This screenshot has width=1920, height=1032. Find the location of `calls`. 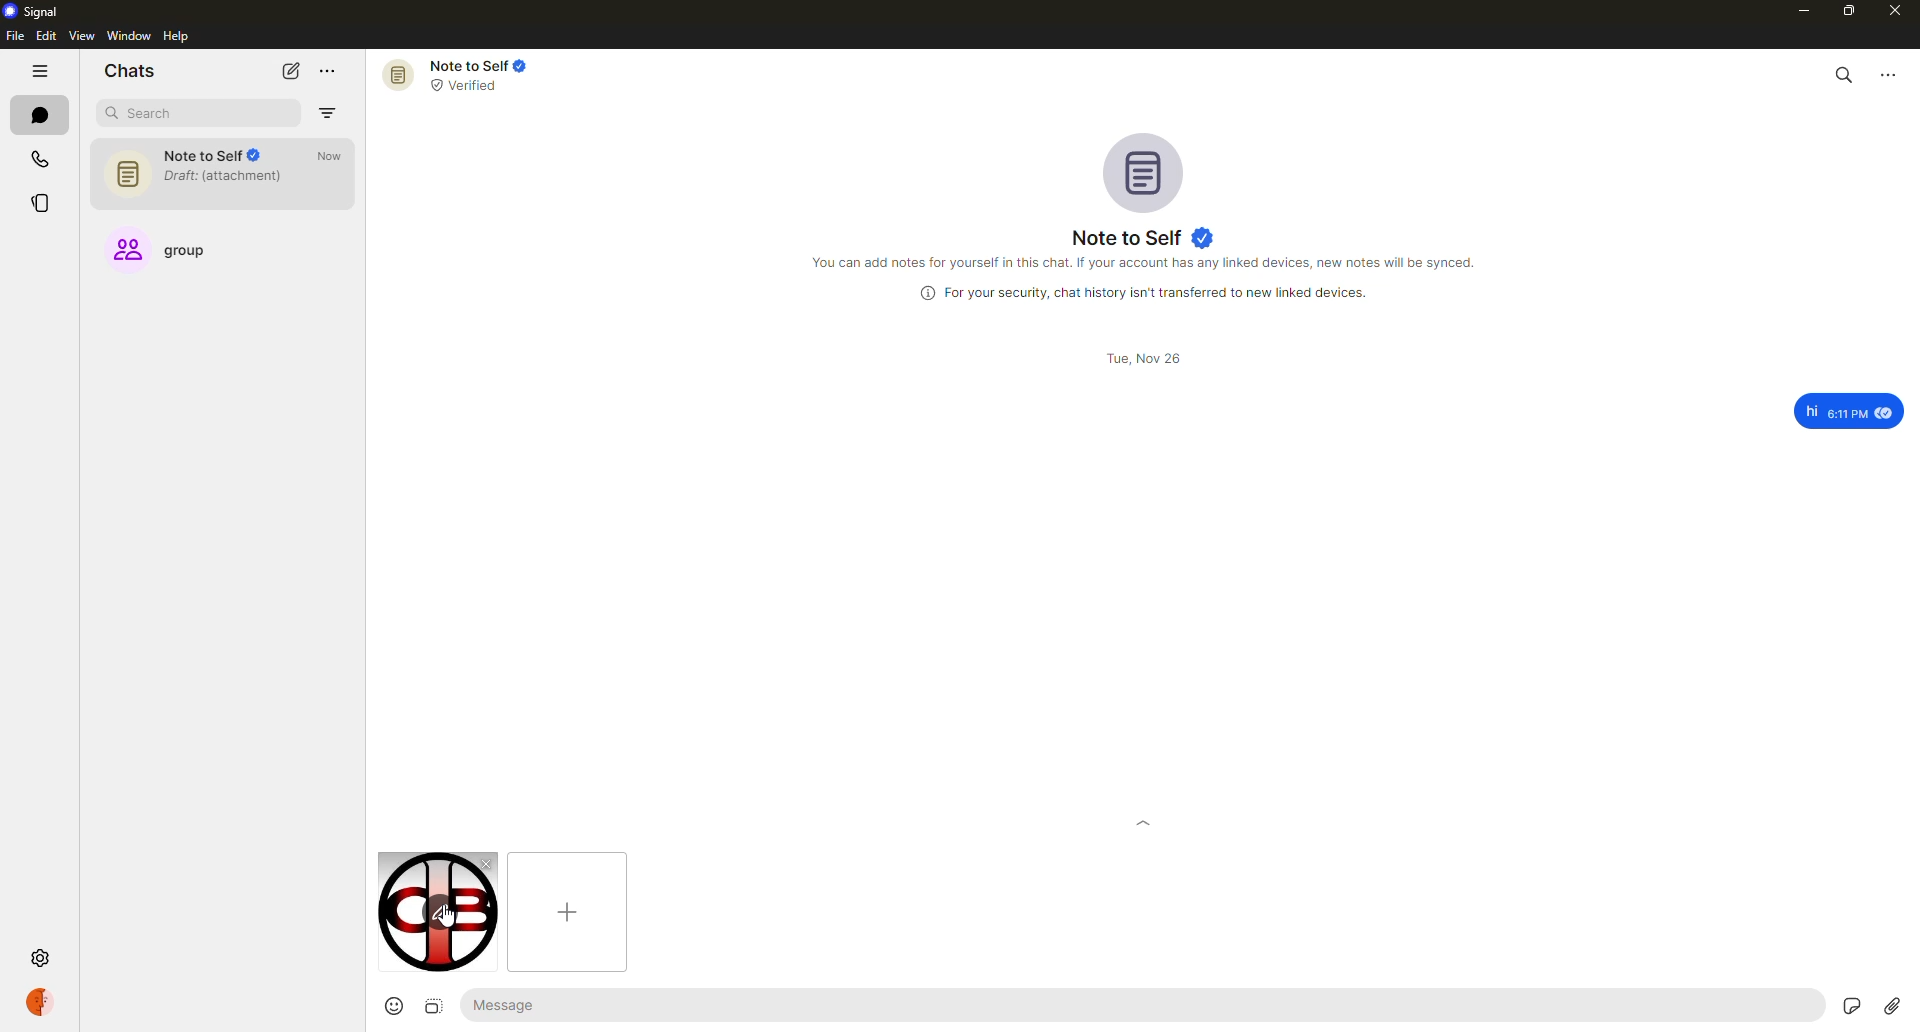

calls is located at coordinates (38, 157).